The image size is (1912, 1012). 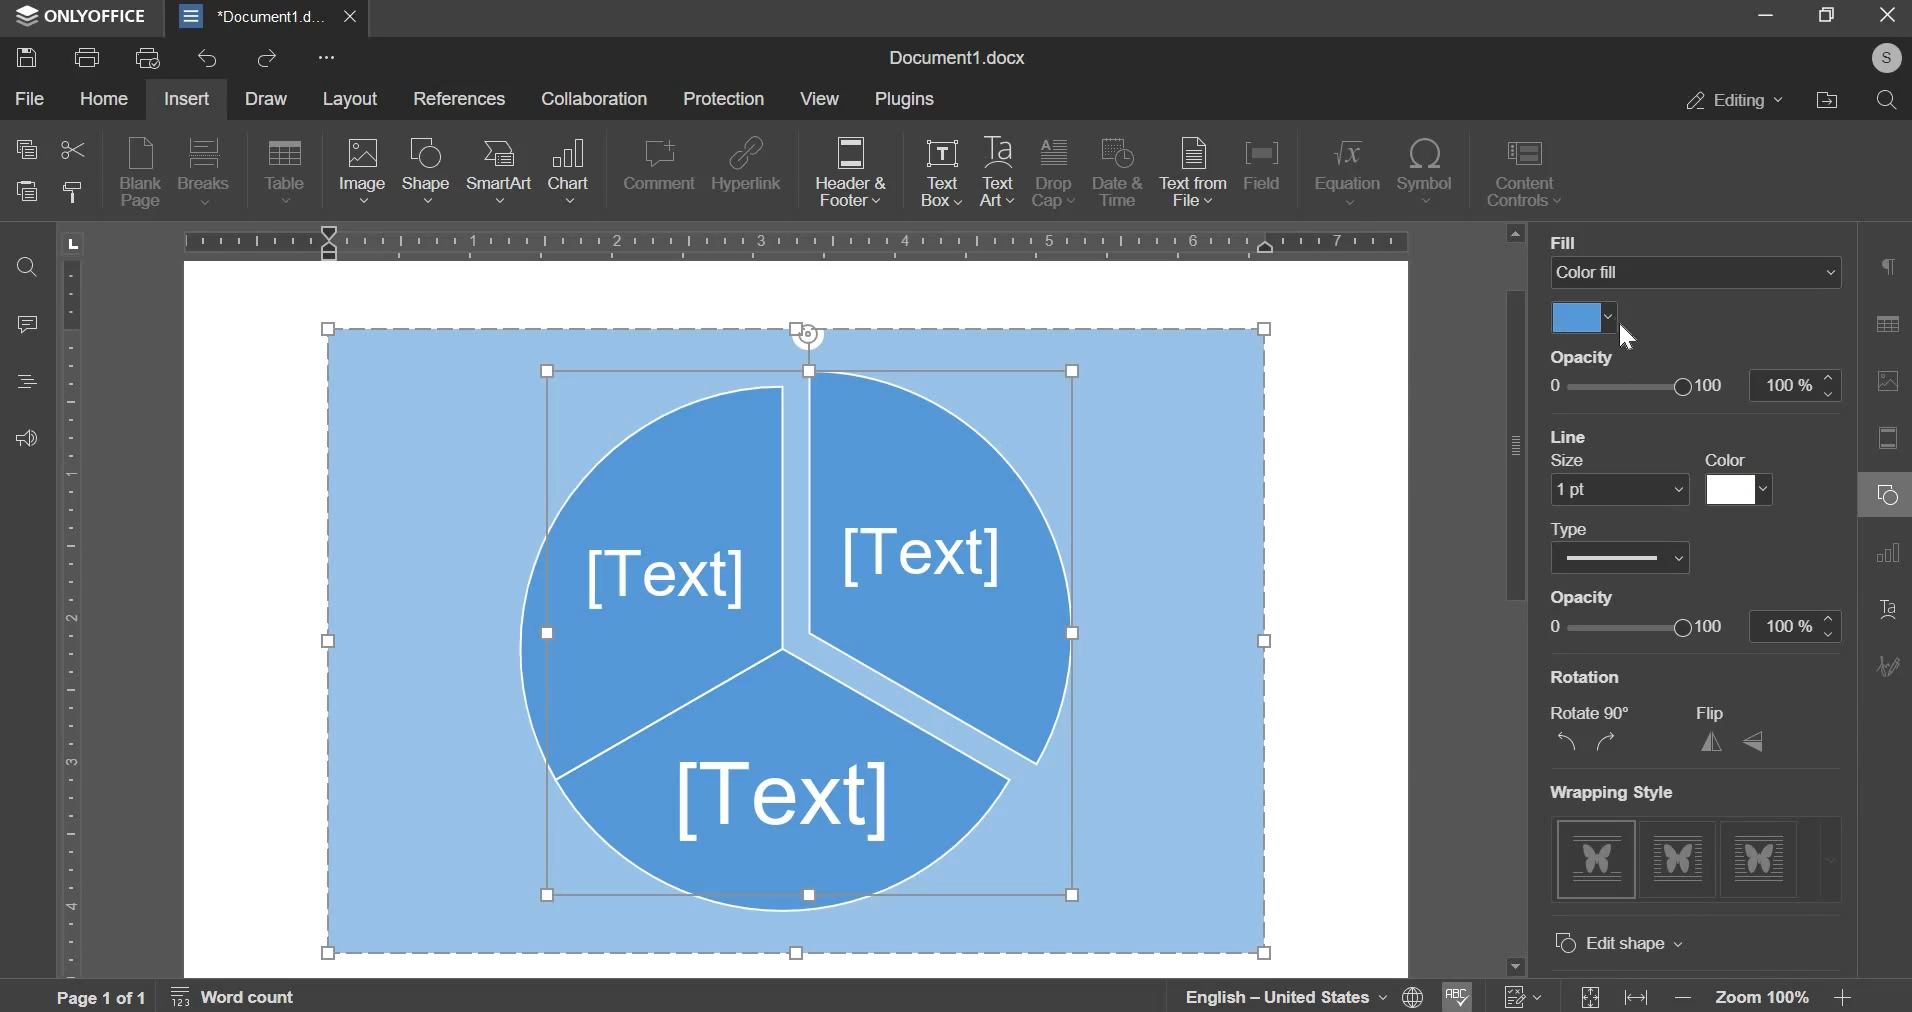 I want to click on line color, so click(x=1742, y=489).